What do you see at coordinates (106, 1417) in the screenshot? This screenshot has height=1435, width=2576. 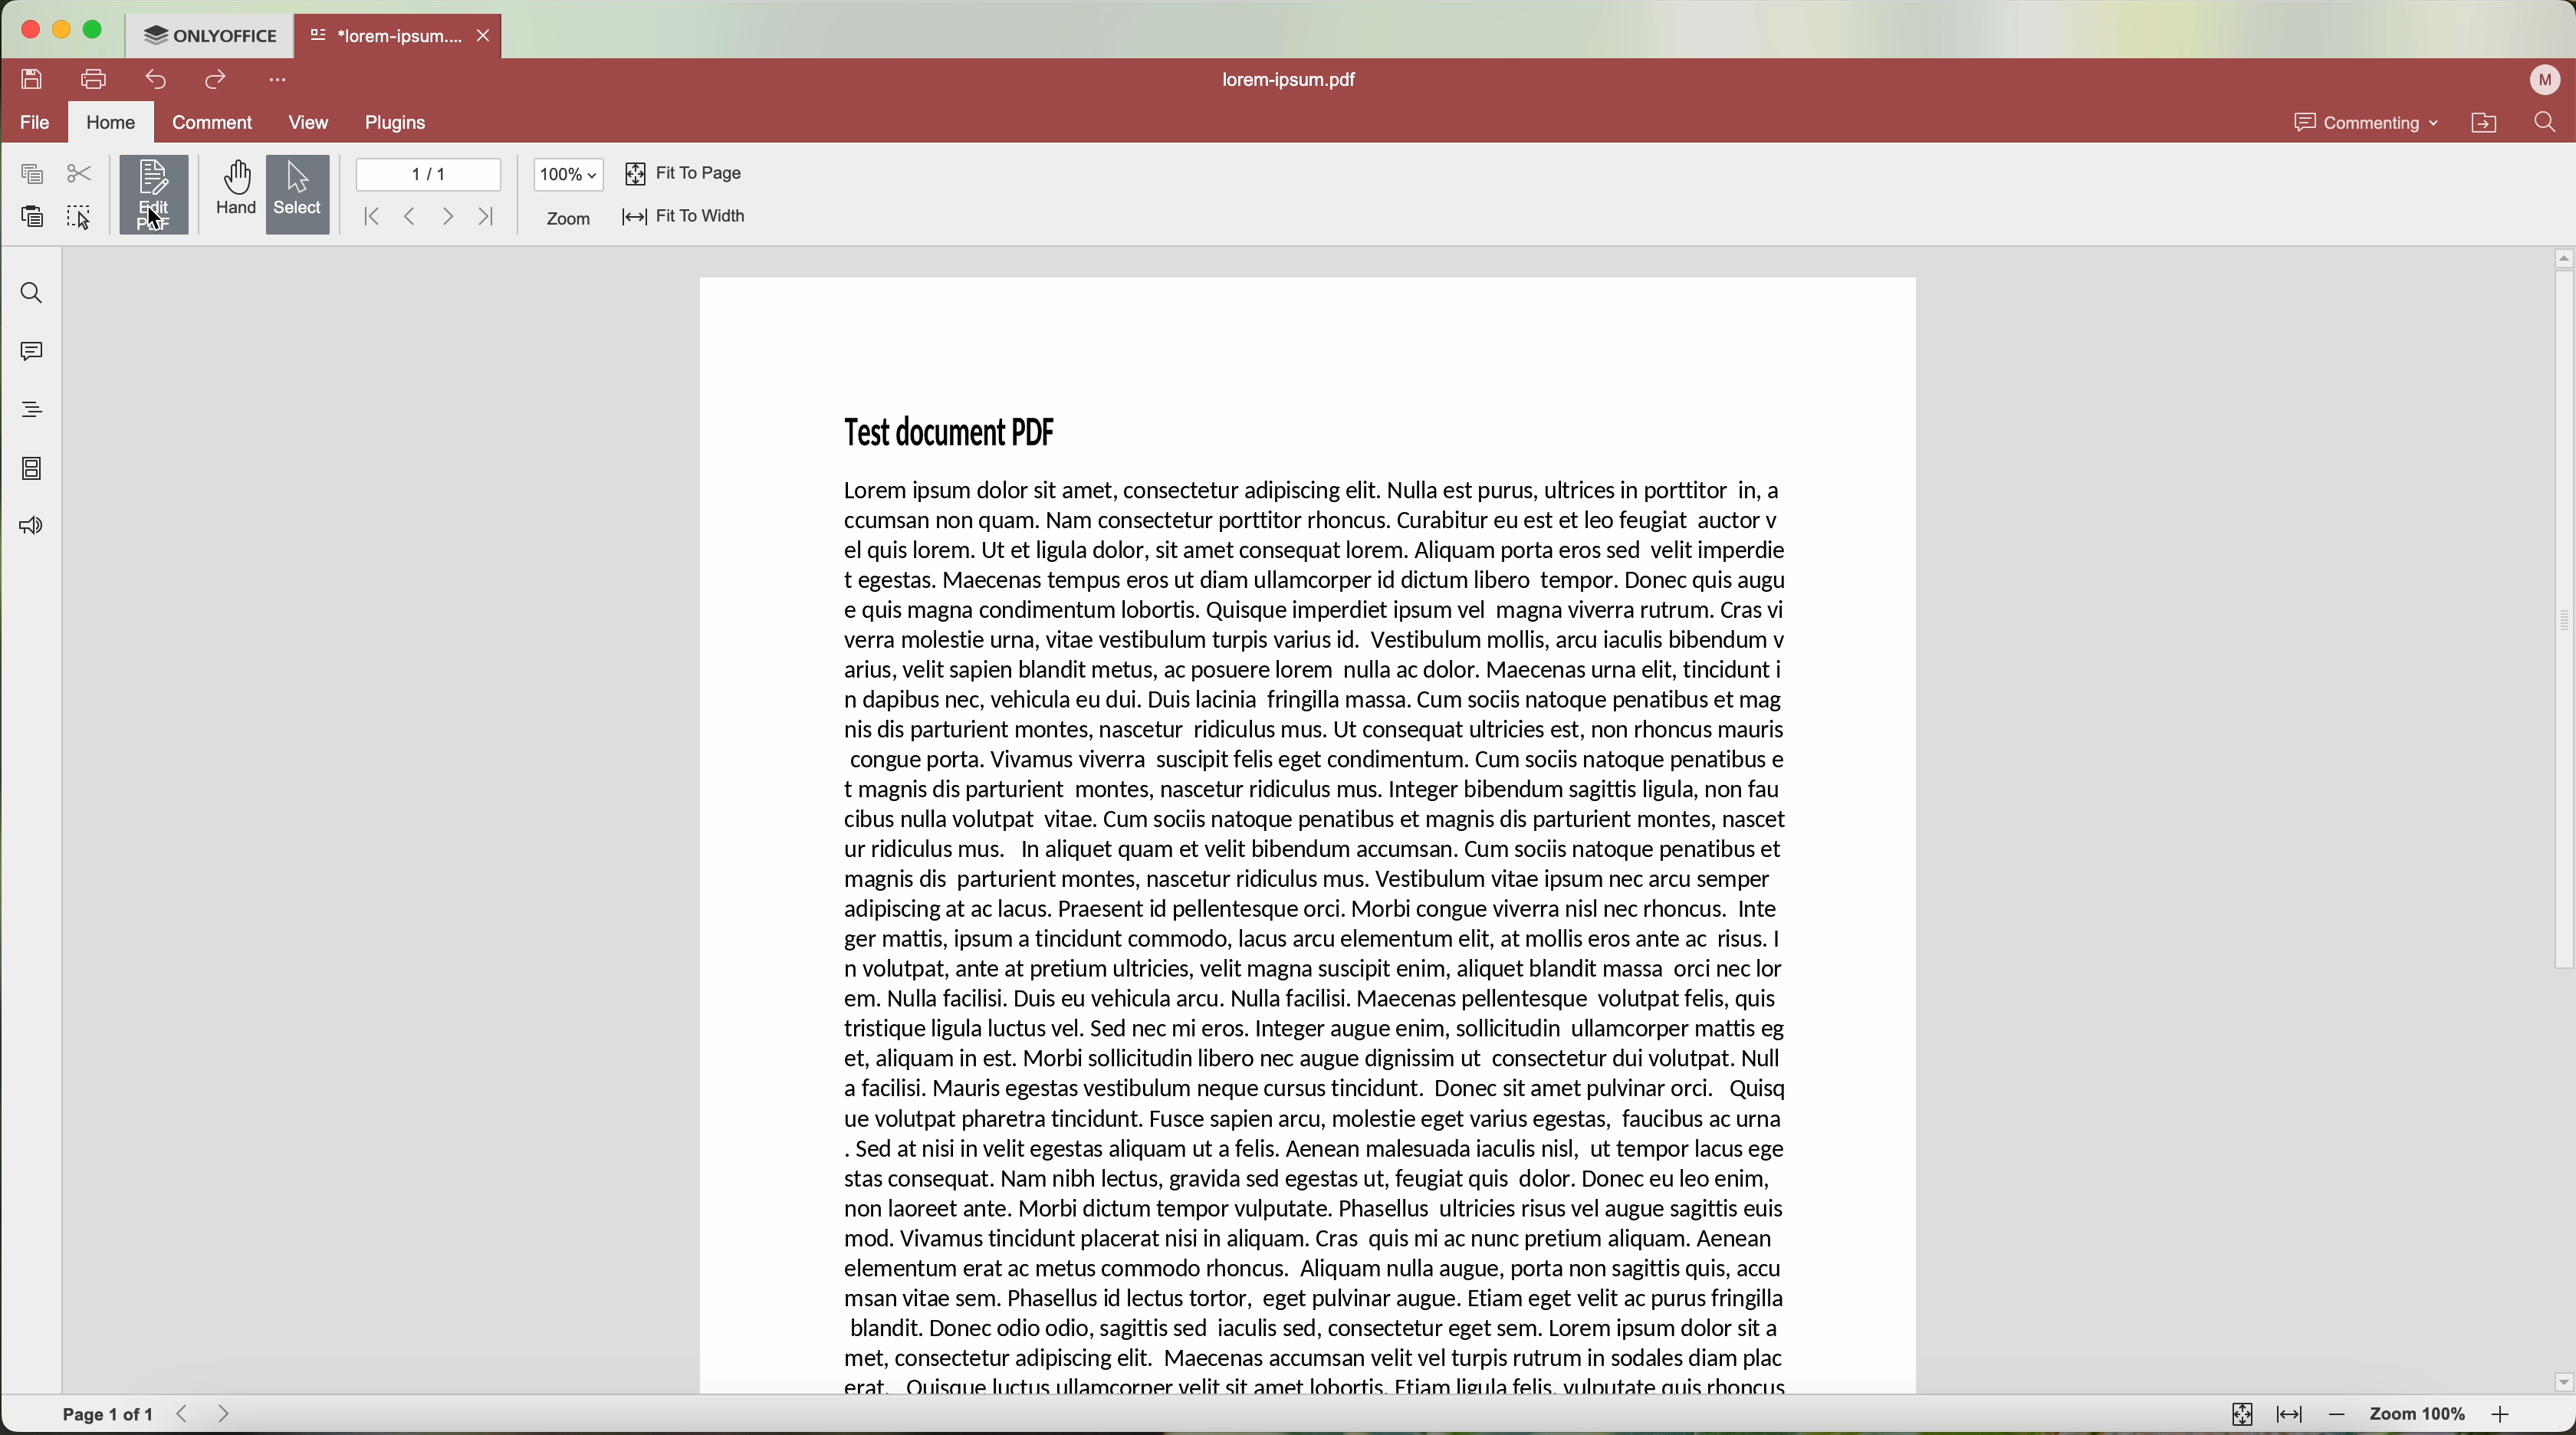 I see `page 1 of 1` at bounding box center [106, 1417].